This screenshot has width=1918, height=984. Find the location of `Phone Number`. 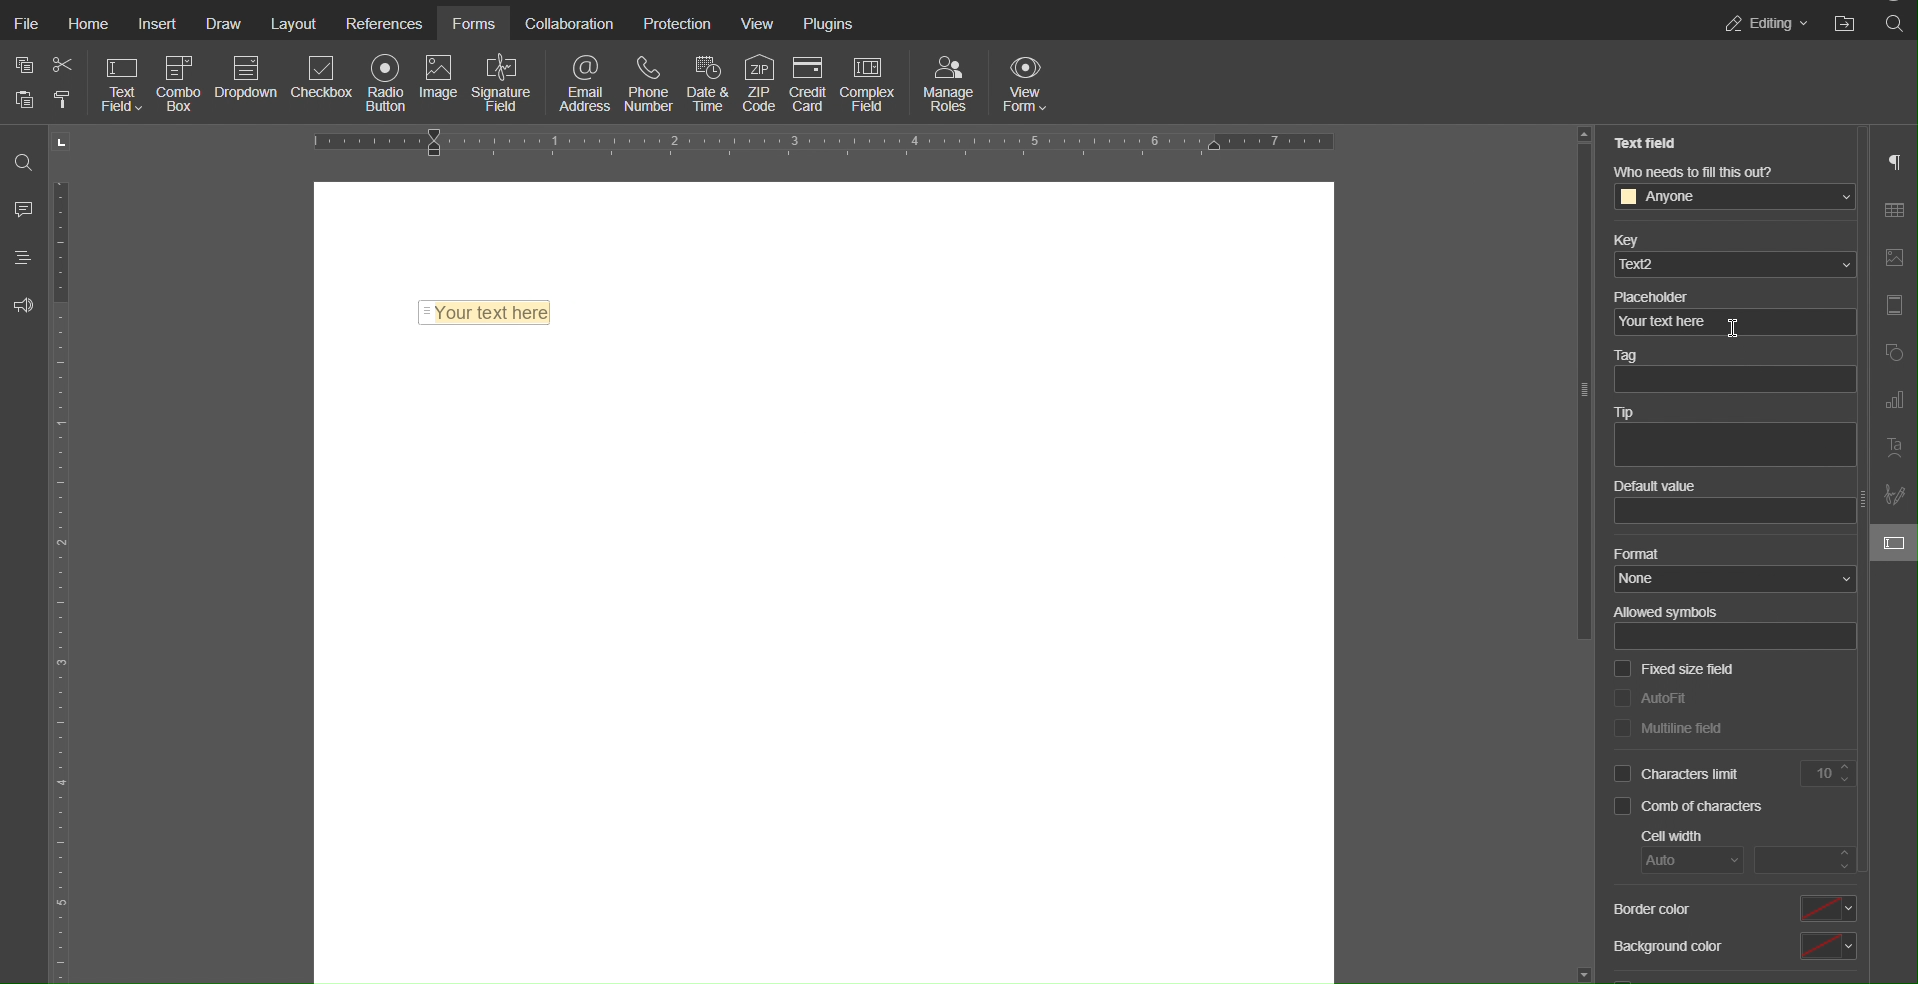

Phone Number is located at coordinates (648, 83).